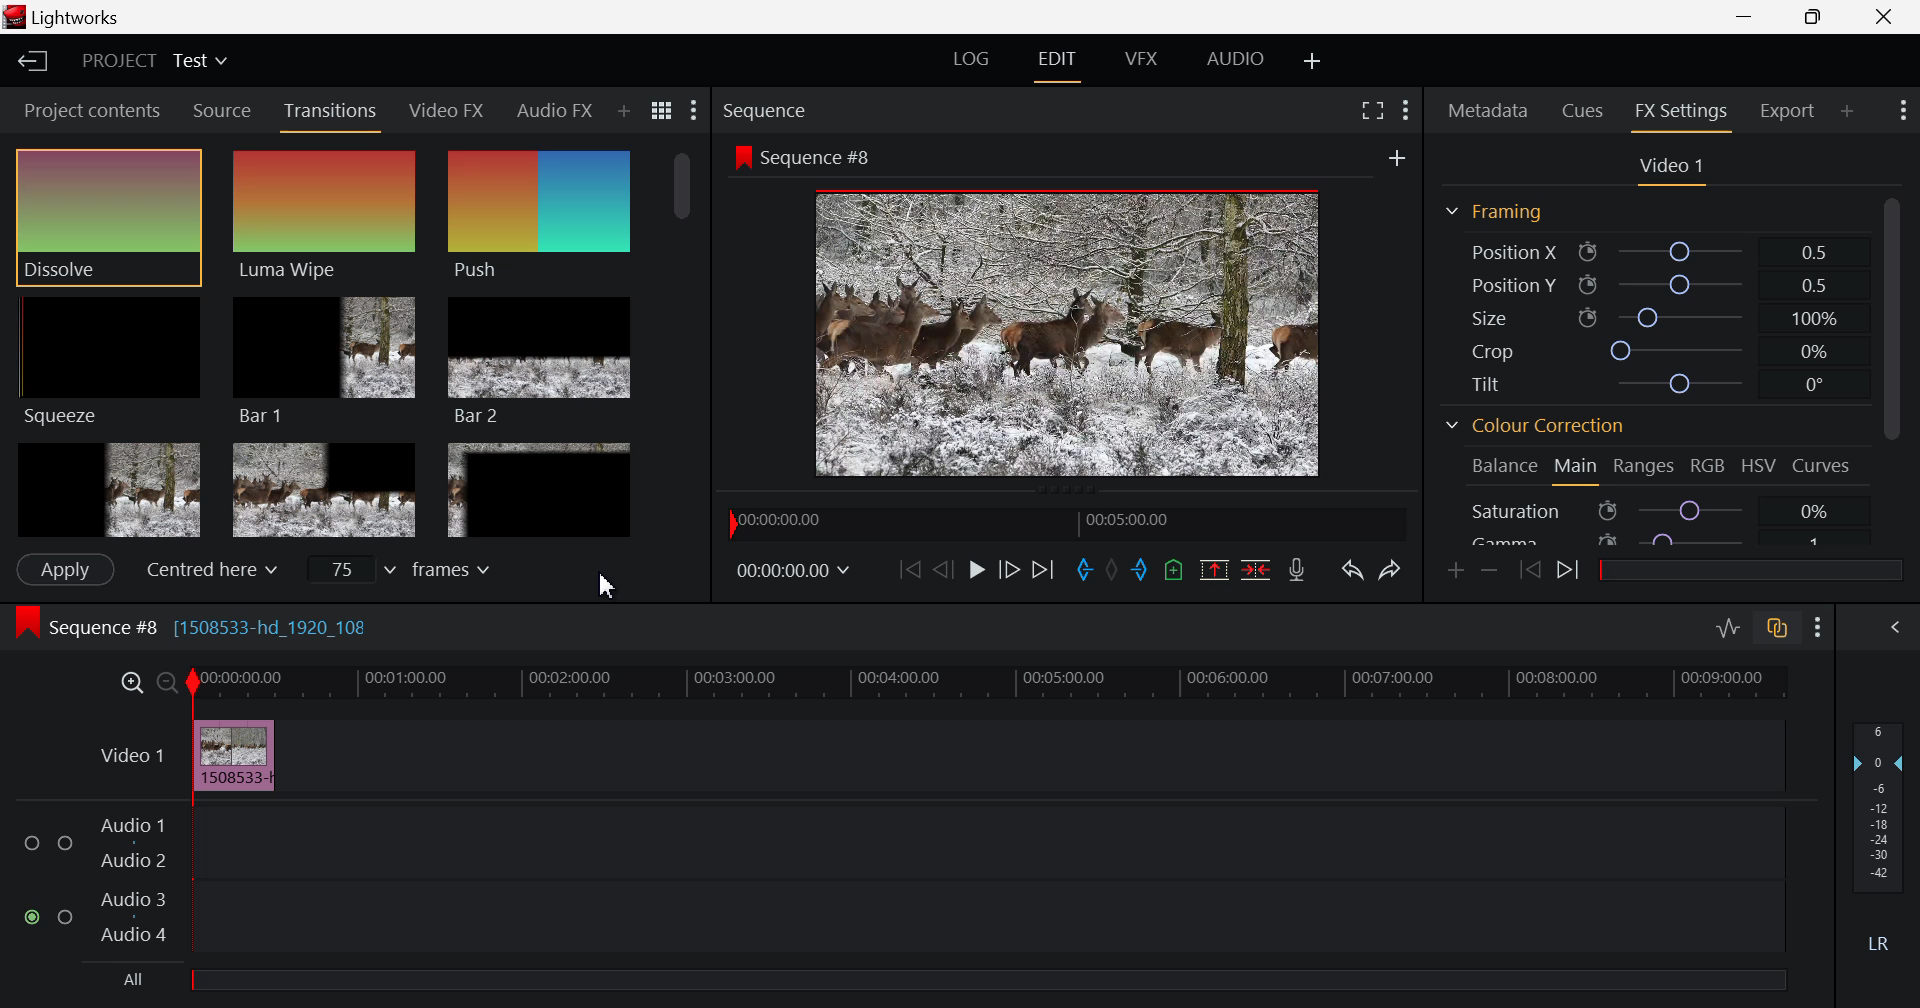 This screenshot has height=1008, width=1920. What do you see at coordinates (1897, 364) in the screenshot?
I see `Scroll Bar` at bounding box center [1897, 364].